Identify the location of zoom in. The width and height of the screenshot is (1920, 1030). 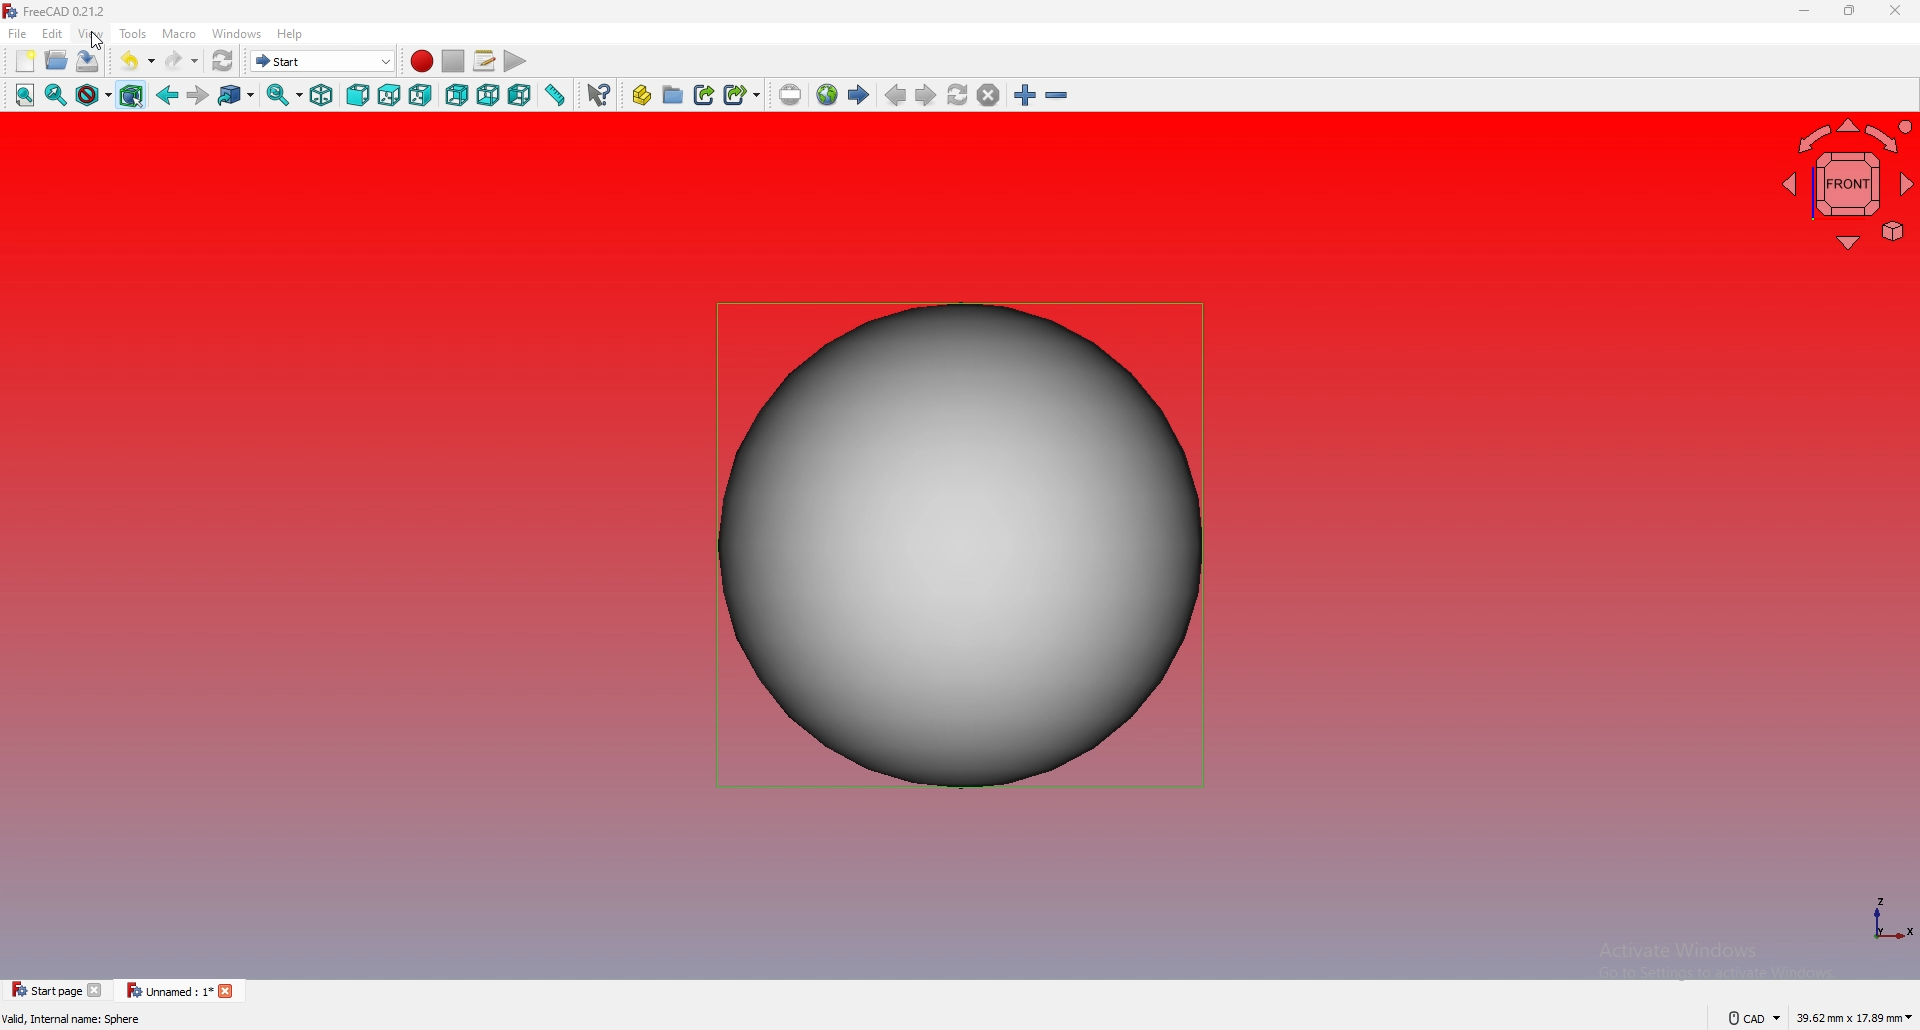
(1025, 95).